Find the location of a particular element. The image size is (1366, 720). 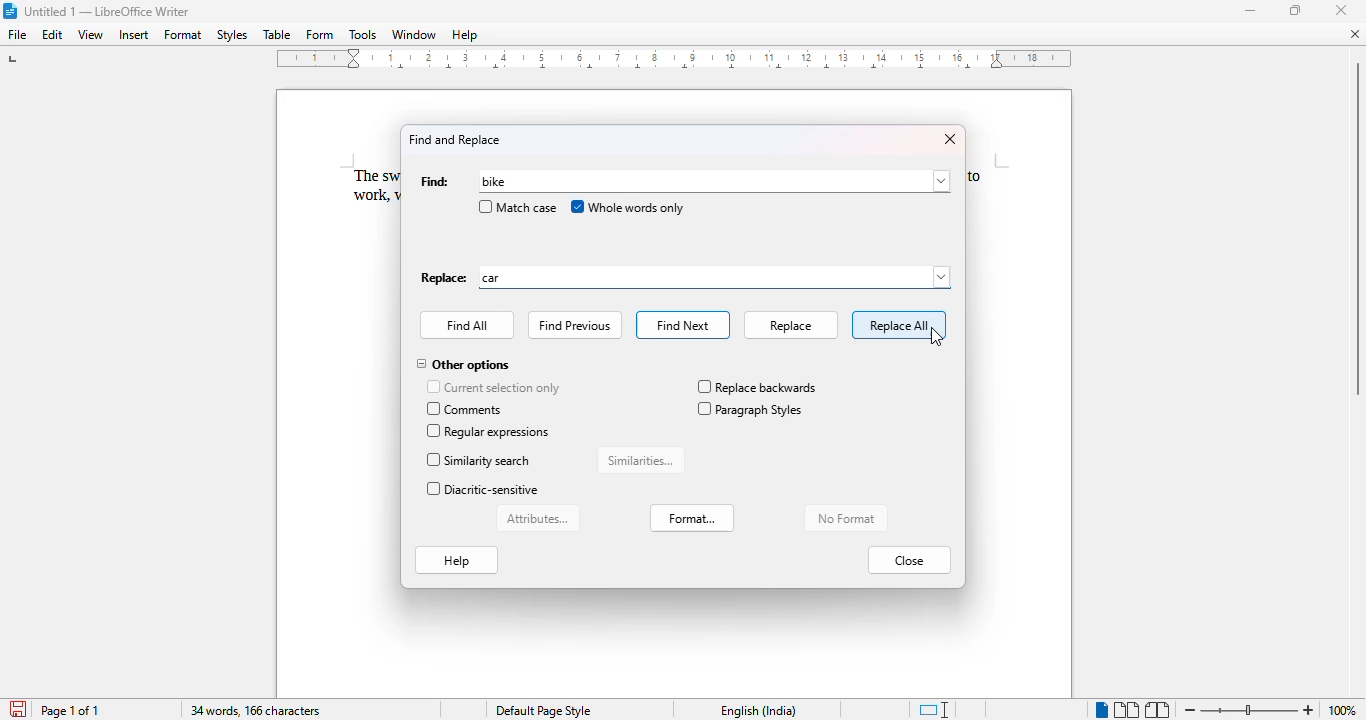

close is located at coordinates (1352, 35).